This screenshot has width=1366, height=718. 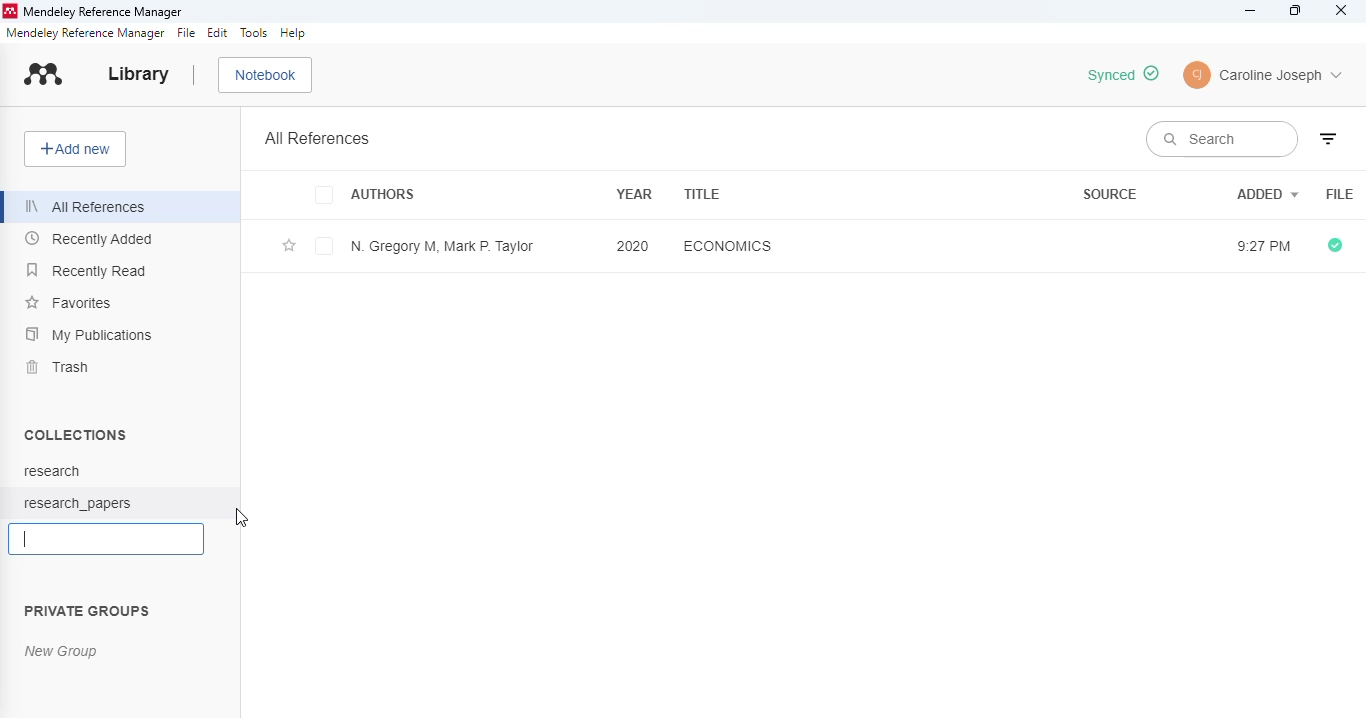 I want to click on title, so click(x=703, y=194).